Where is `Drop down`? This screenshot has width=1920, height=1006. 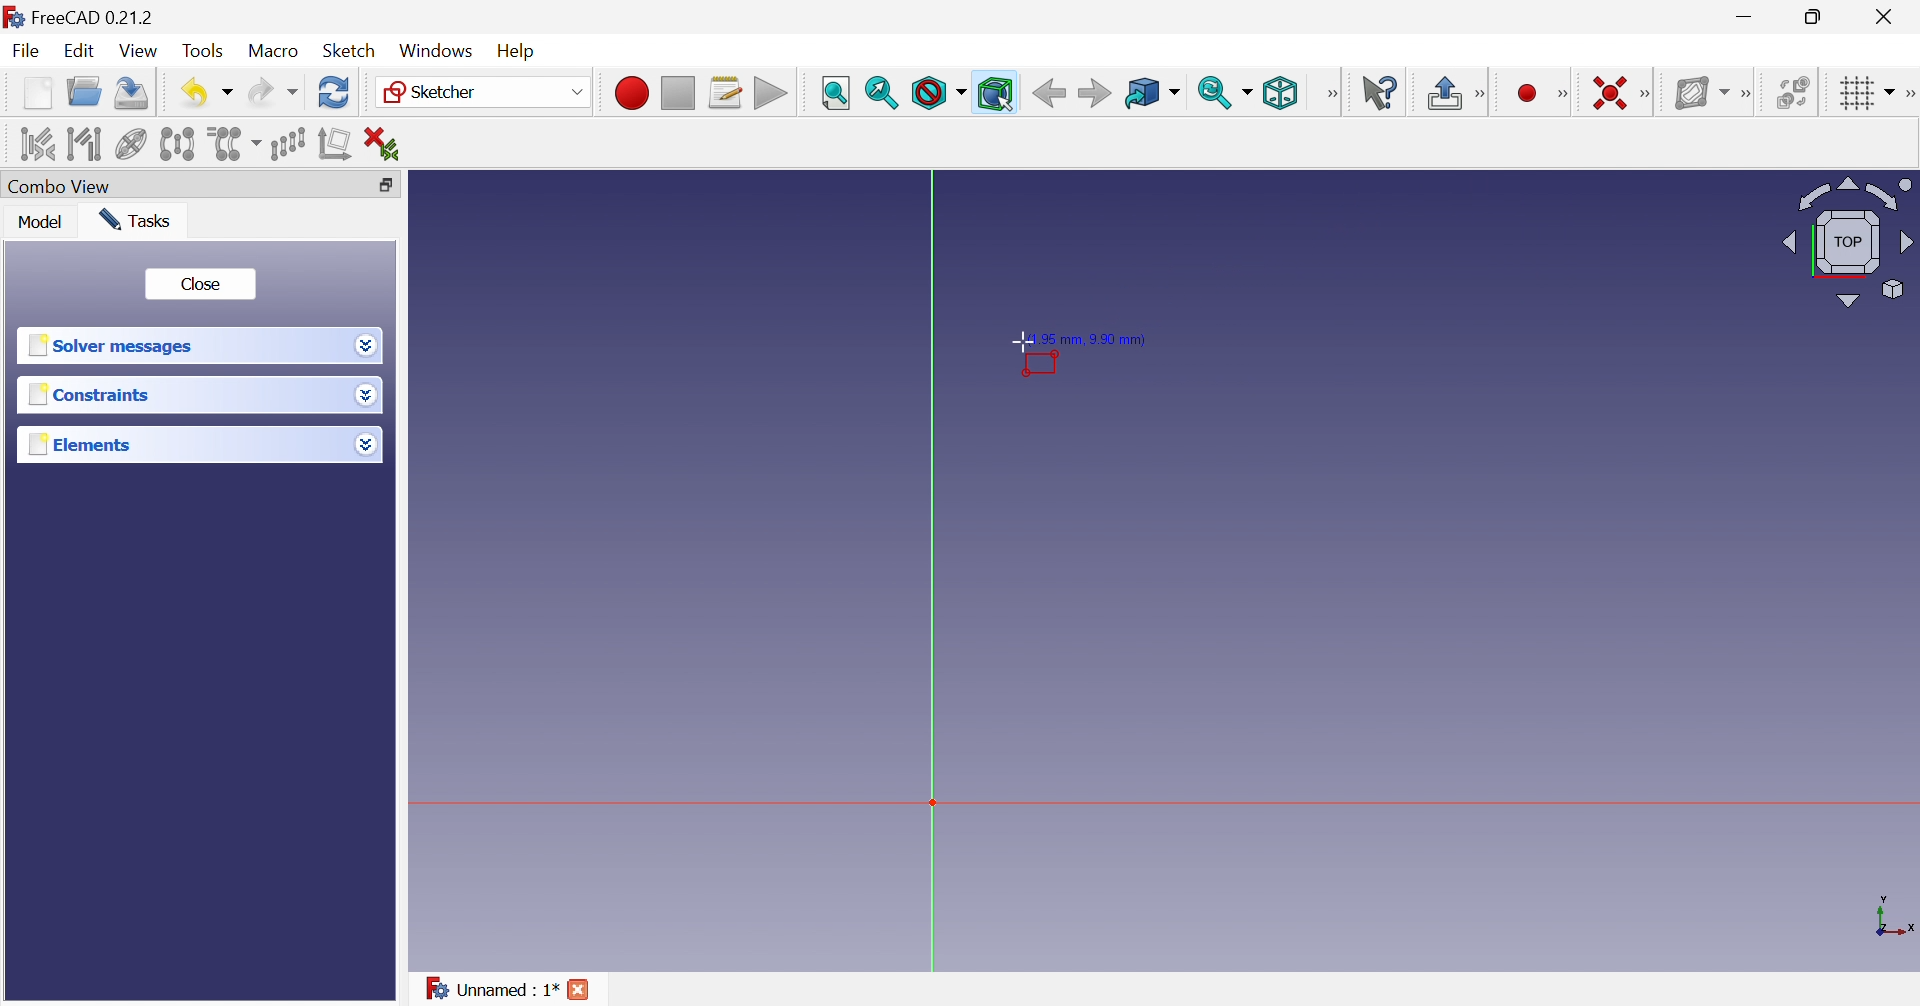 Drop down is located at coordinates (367, 446).